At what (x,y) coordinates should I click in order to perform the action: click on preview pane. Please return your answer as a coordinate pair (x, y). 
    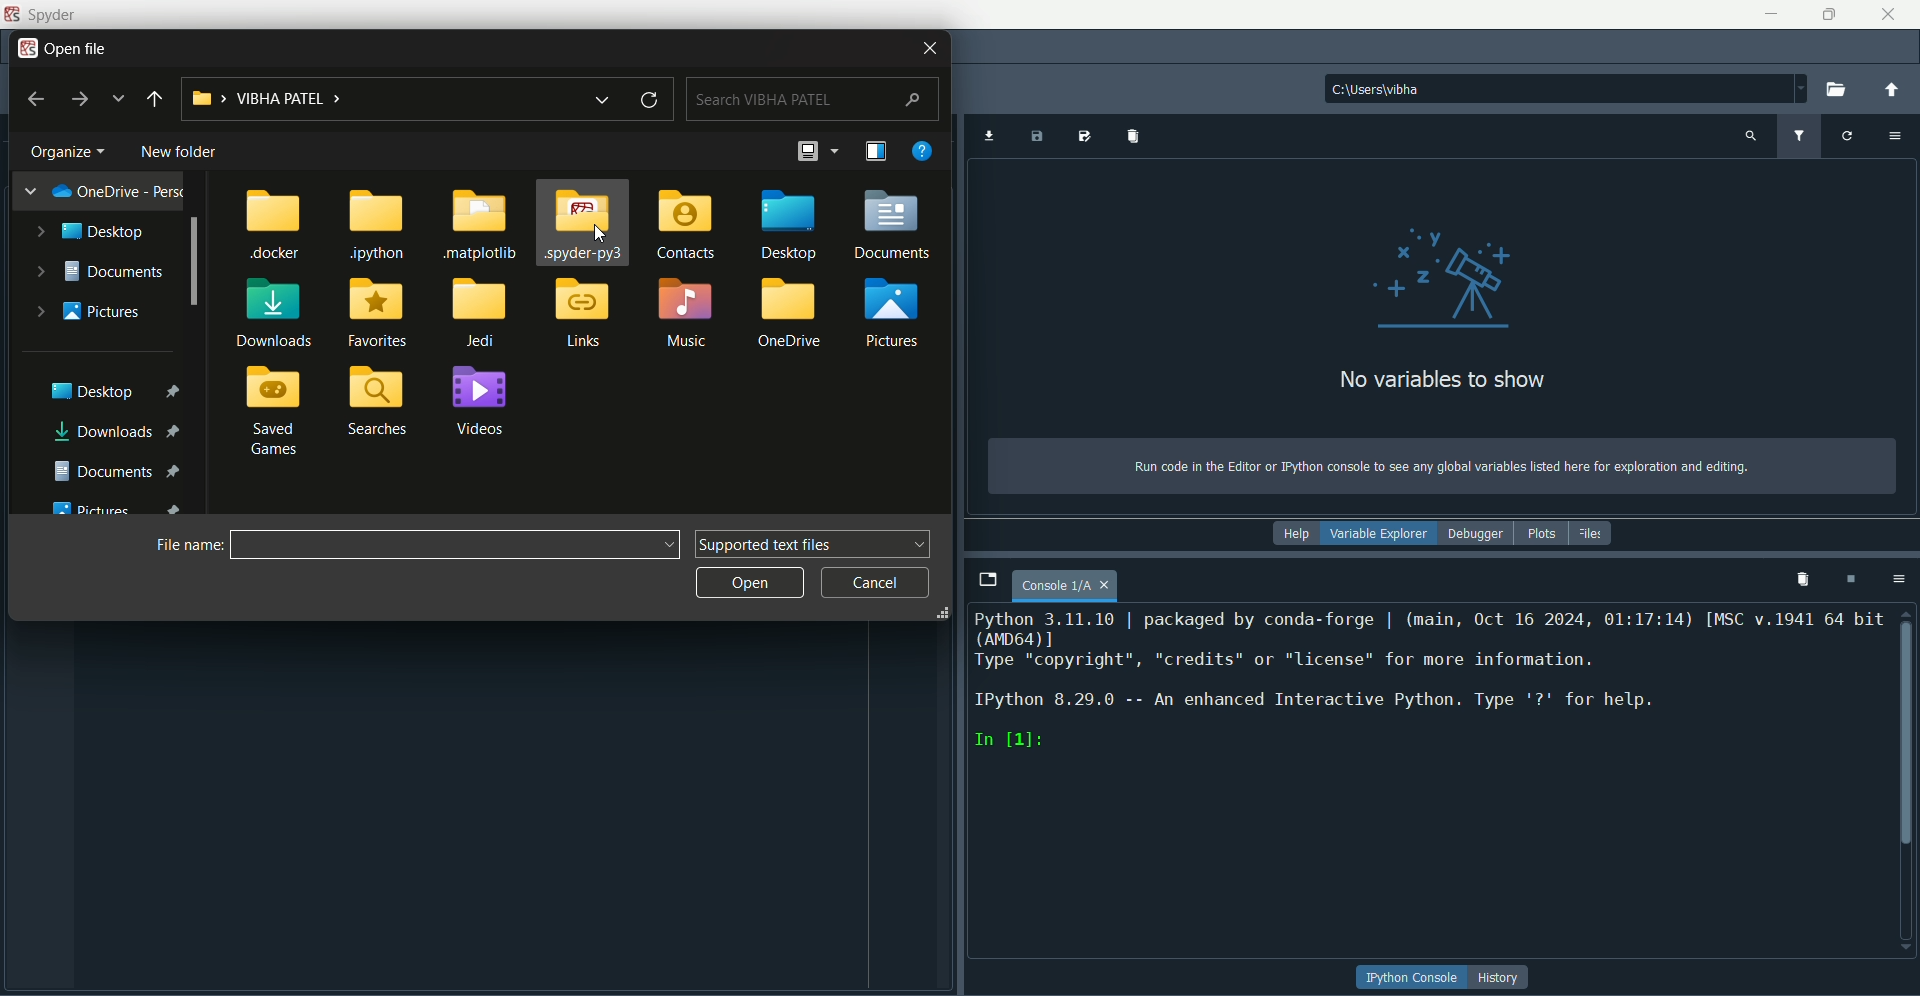
    Looking at the image, I should click on (817, 150).